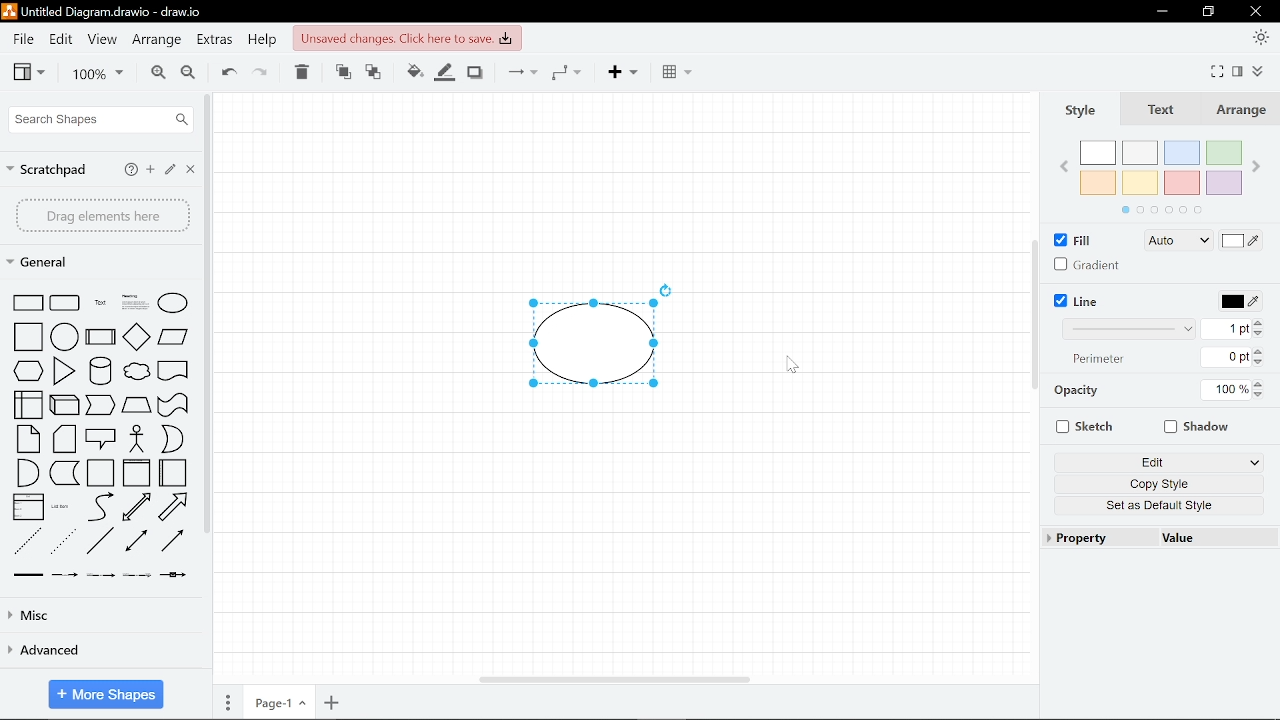  What do you see at coordinates (137, 439) in the screenshot?
I see `actor` at bounding box center [137, 439].